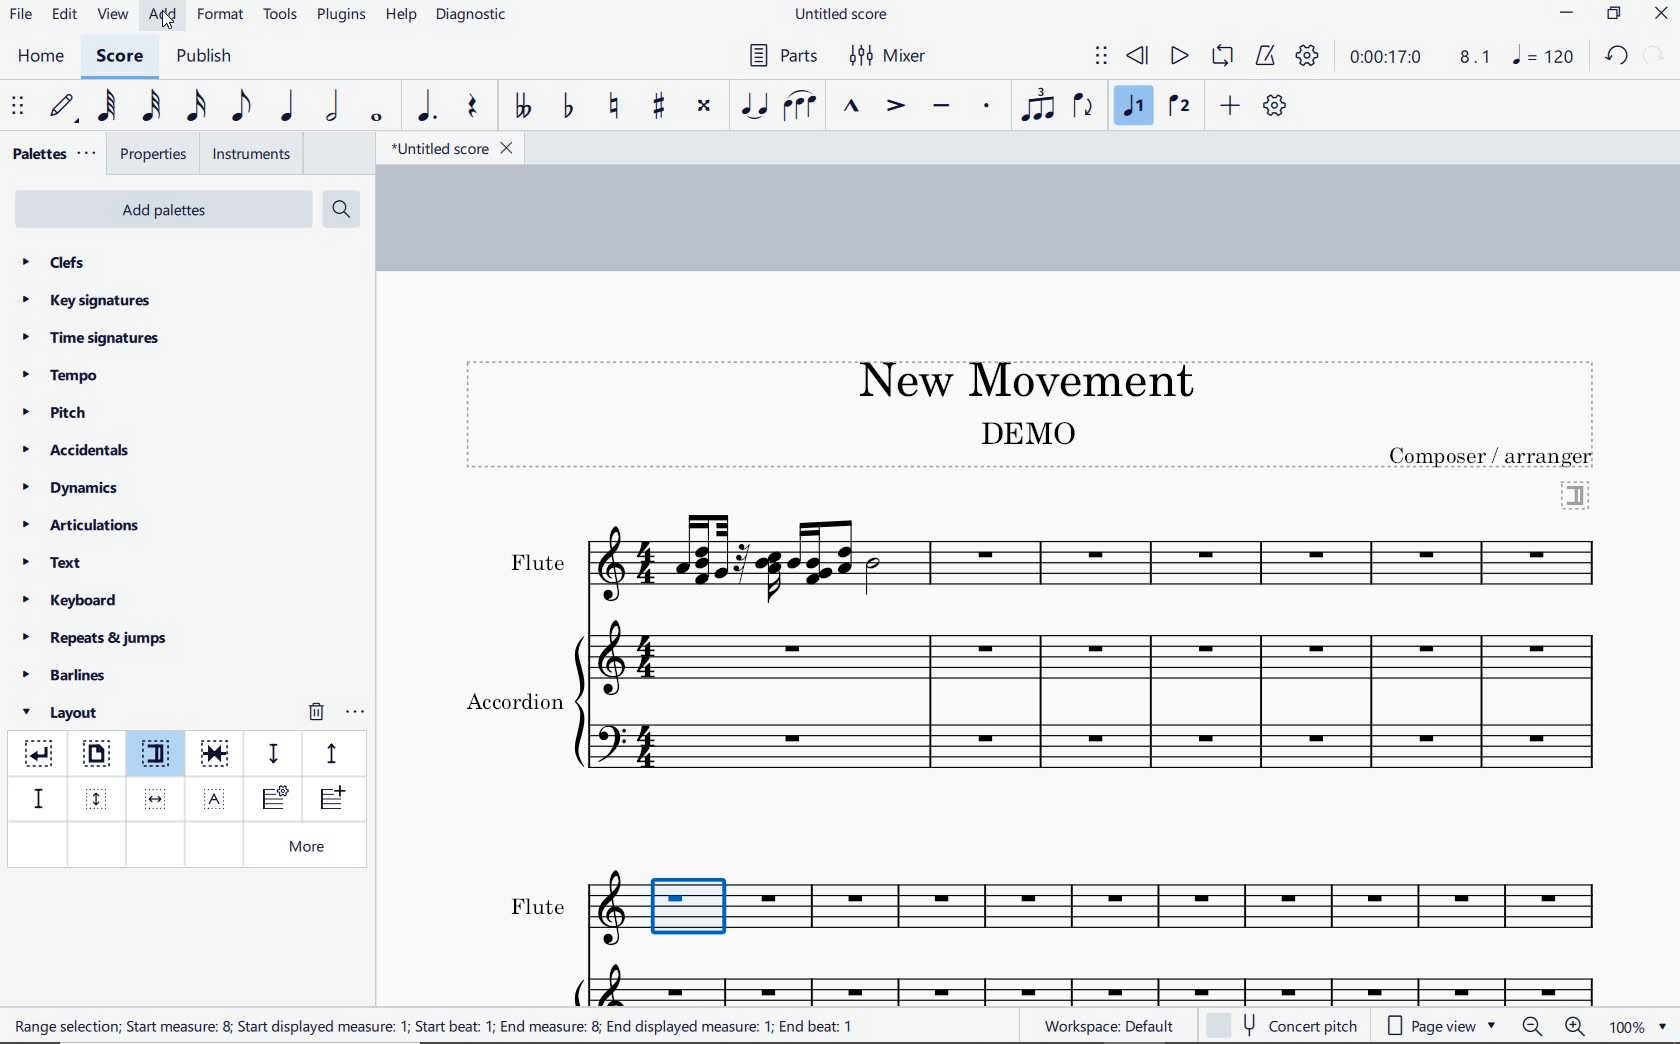 The height and width of the screenshot is (1044, 1680). I want to click on time signatures, so click(91, 337).